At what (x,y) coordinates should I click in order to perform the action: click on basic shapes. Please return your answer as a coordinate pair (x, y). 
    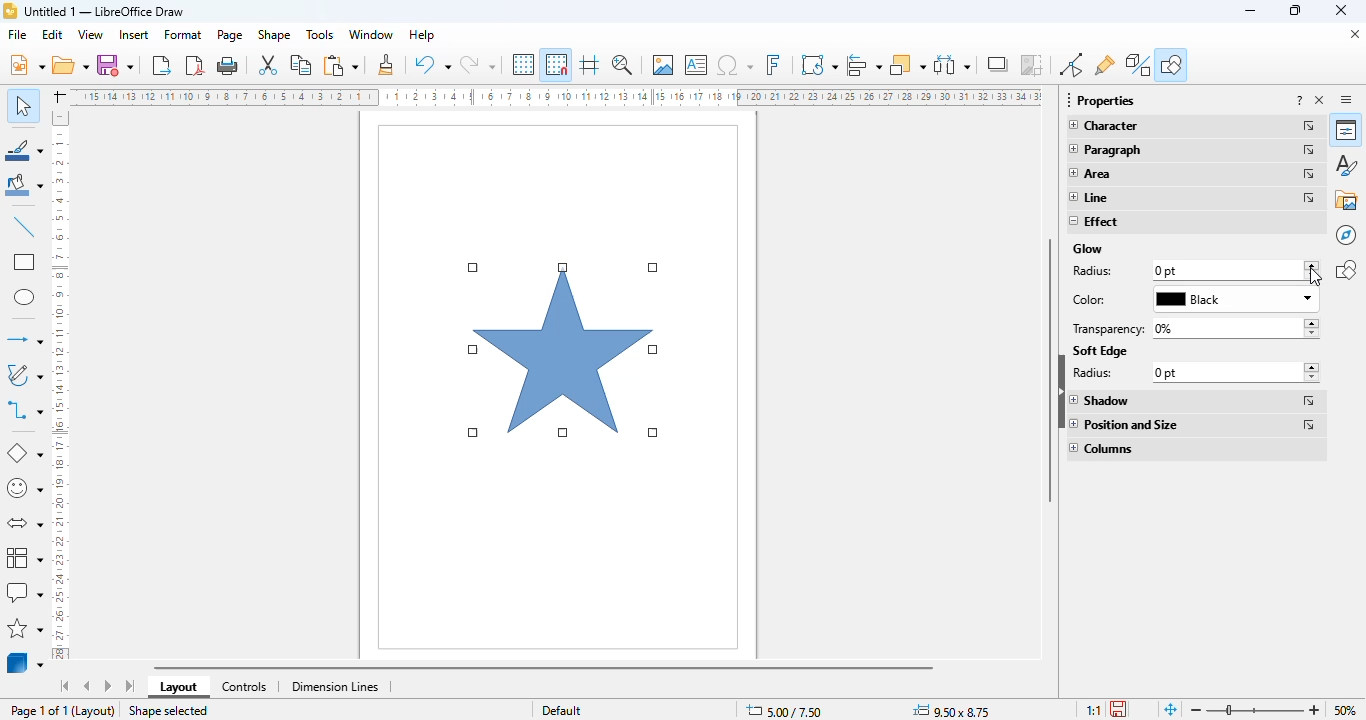
    Looking at the image, I should click on (26, 452).